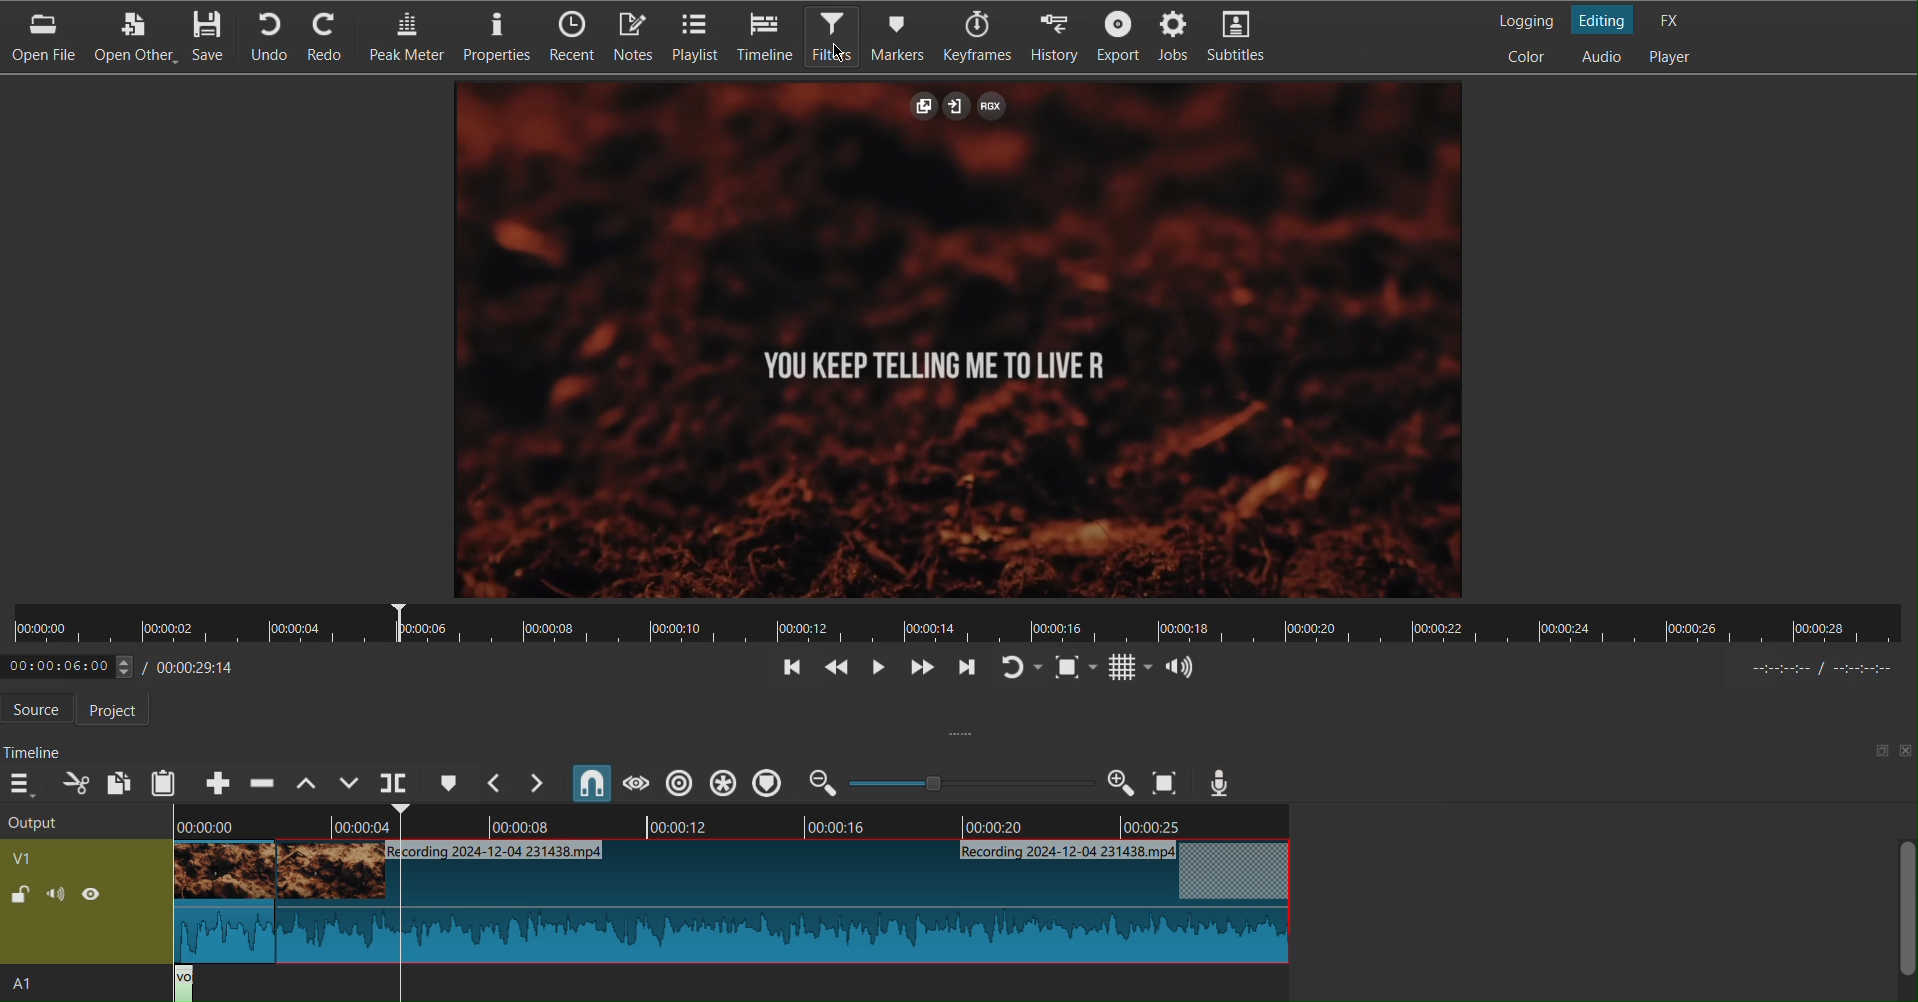  Describe the element at coordinates (1530, 57) in the screenshot. I see `Color` at that location.